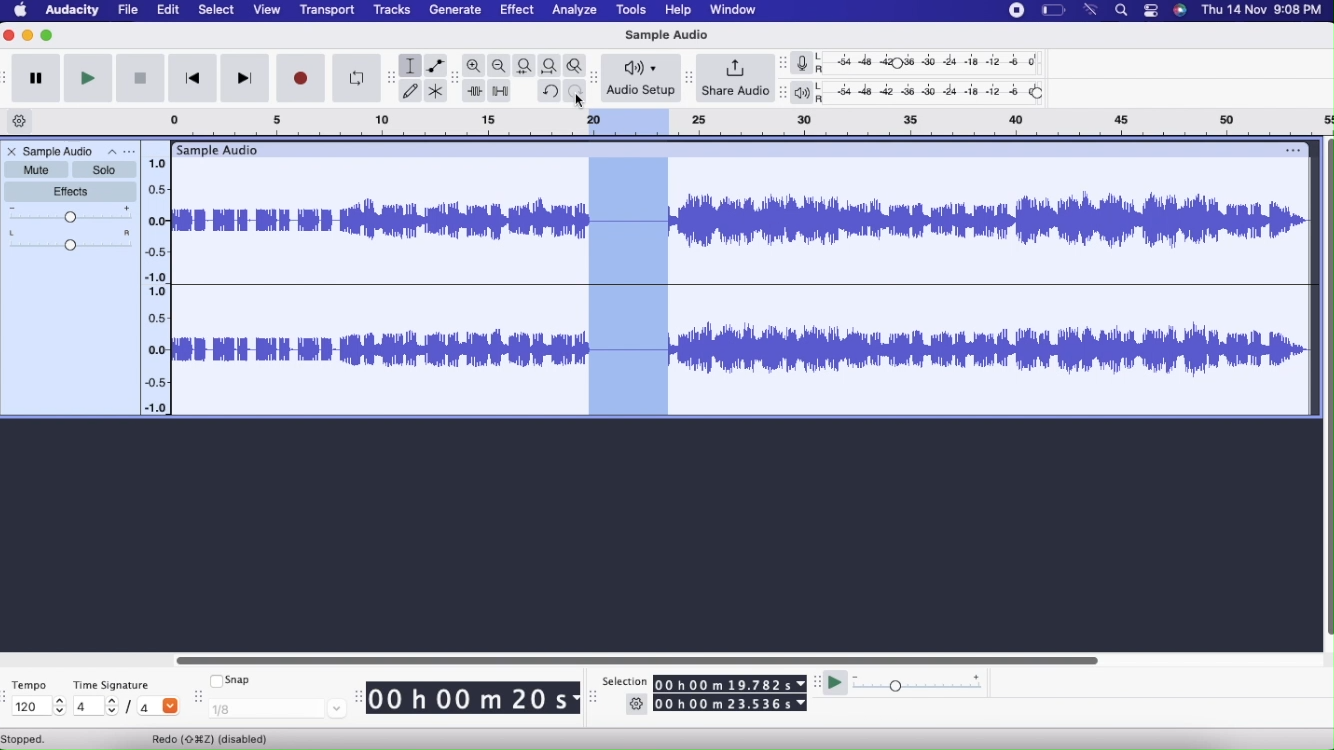 This screenshot has width=1334, height=750. I want to click on Record, so click(299, 78).